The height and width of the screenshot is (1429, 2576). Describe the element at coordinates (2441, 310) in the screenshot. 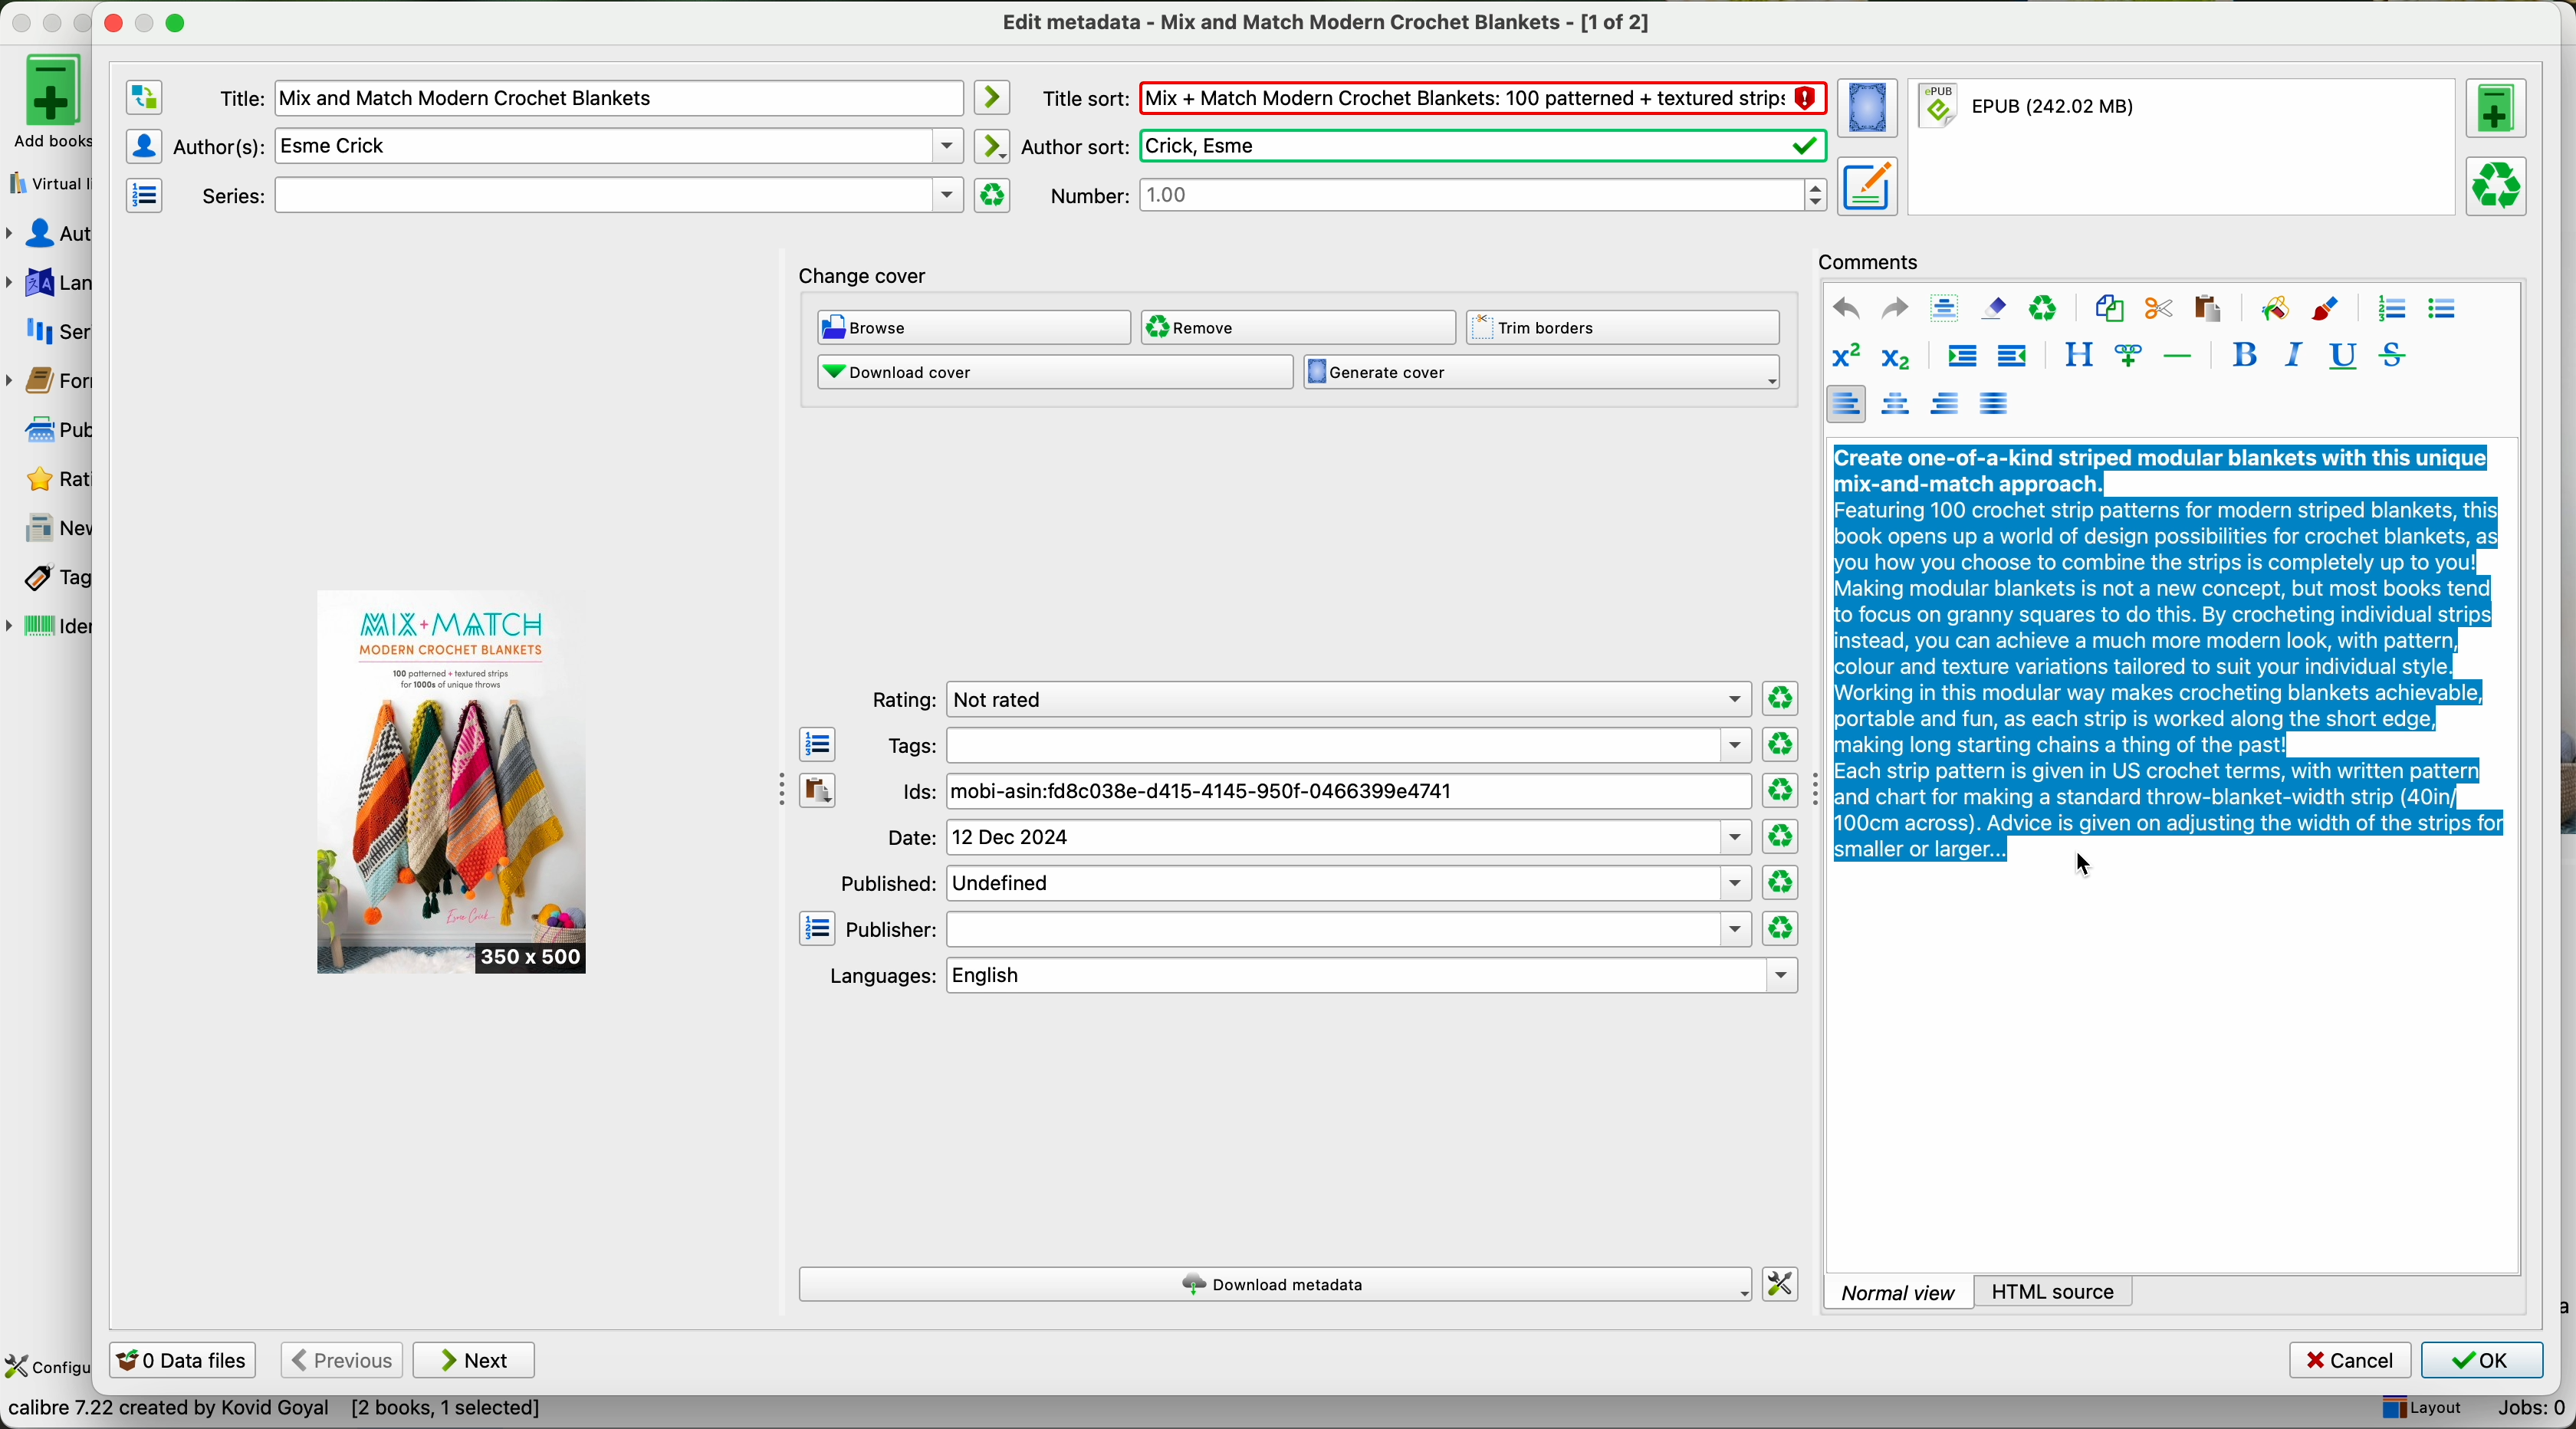

I see `unordered list` at that location.